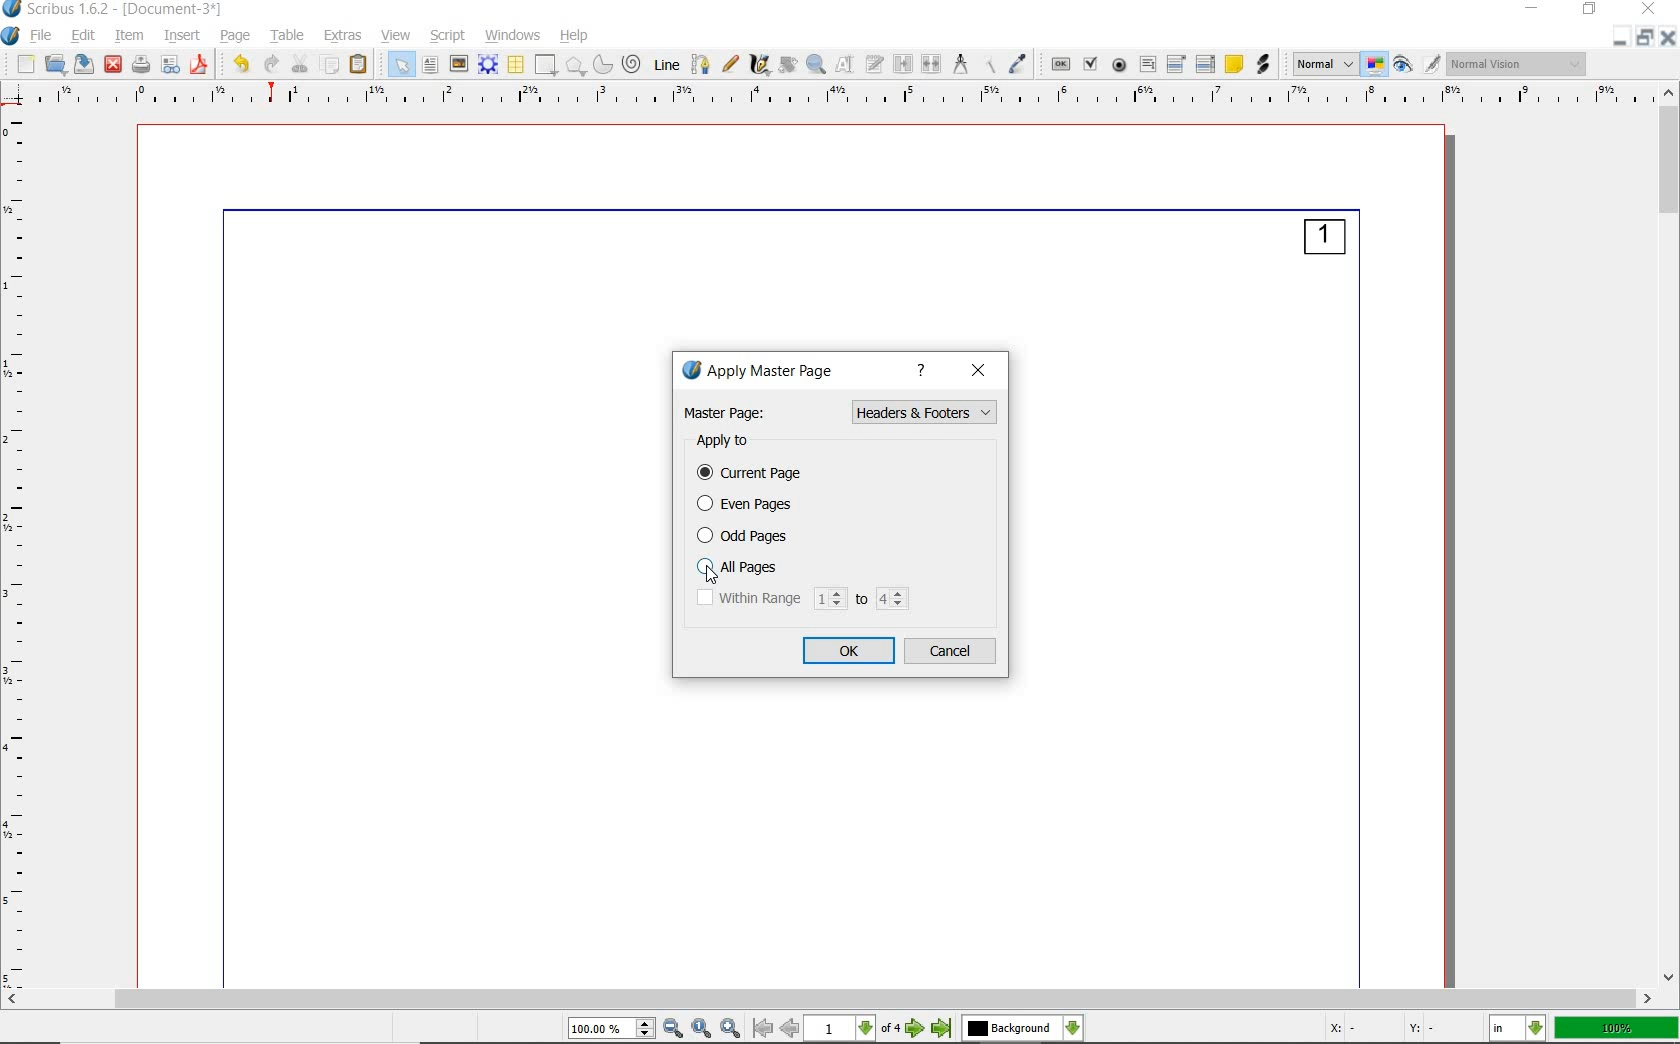  I want to click on select current zoom level, so click(613, 1029).